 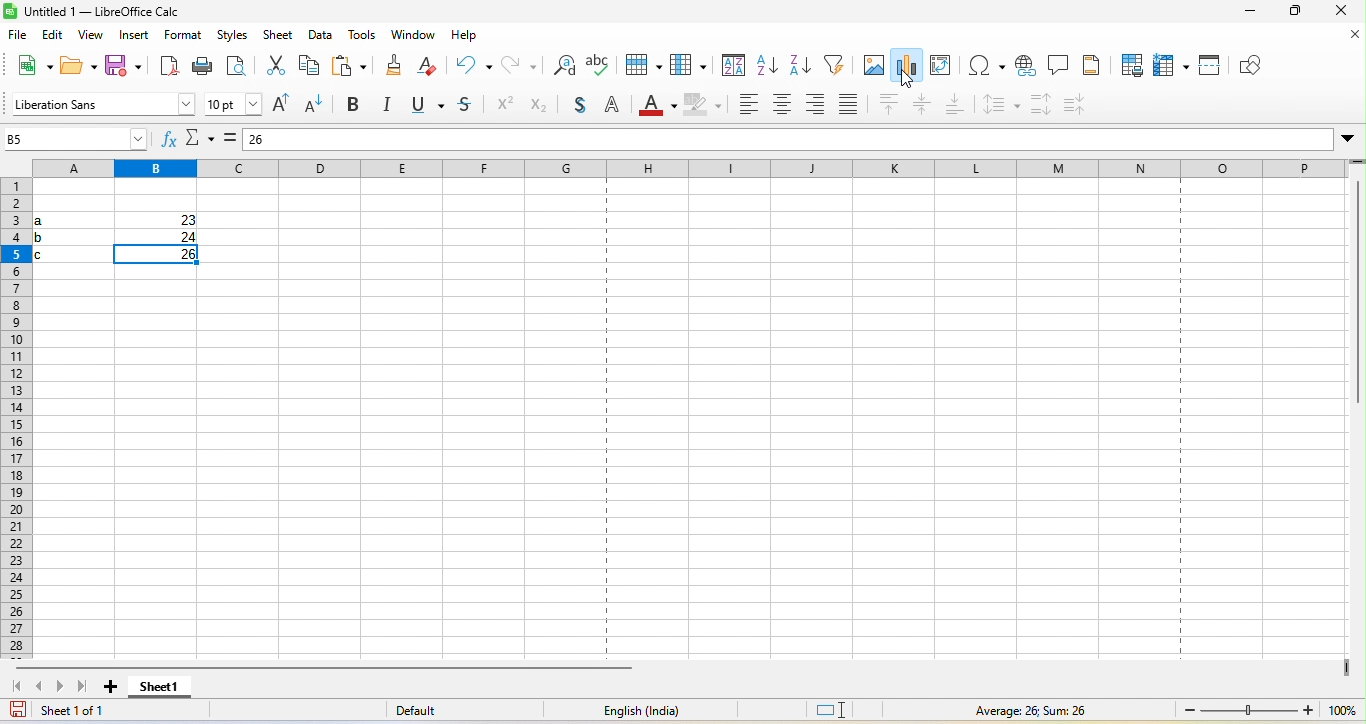 What do you see at coordinates (55, 236) in the screenshot?
I see `b` at bounding box center [55, 236].